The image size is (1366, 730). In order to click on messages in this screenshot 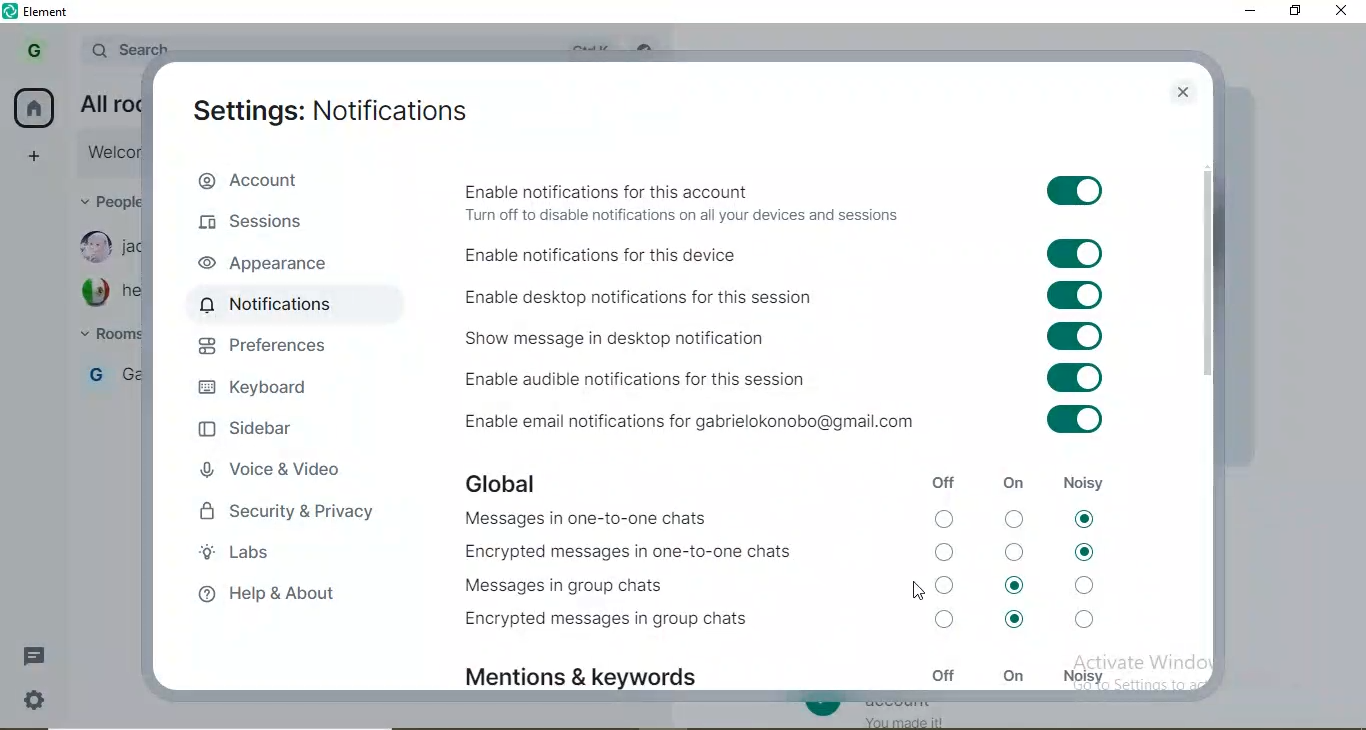, I will do `click(41, 656)`.